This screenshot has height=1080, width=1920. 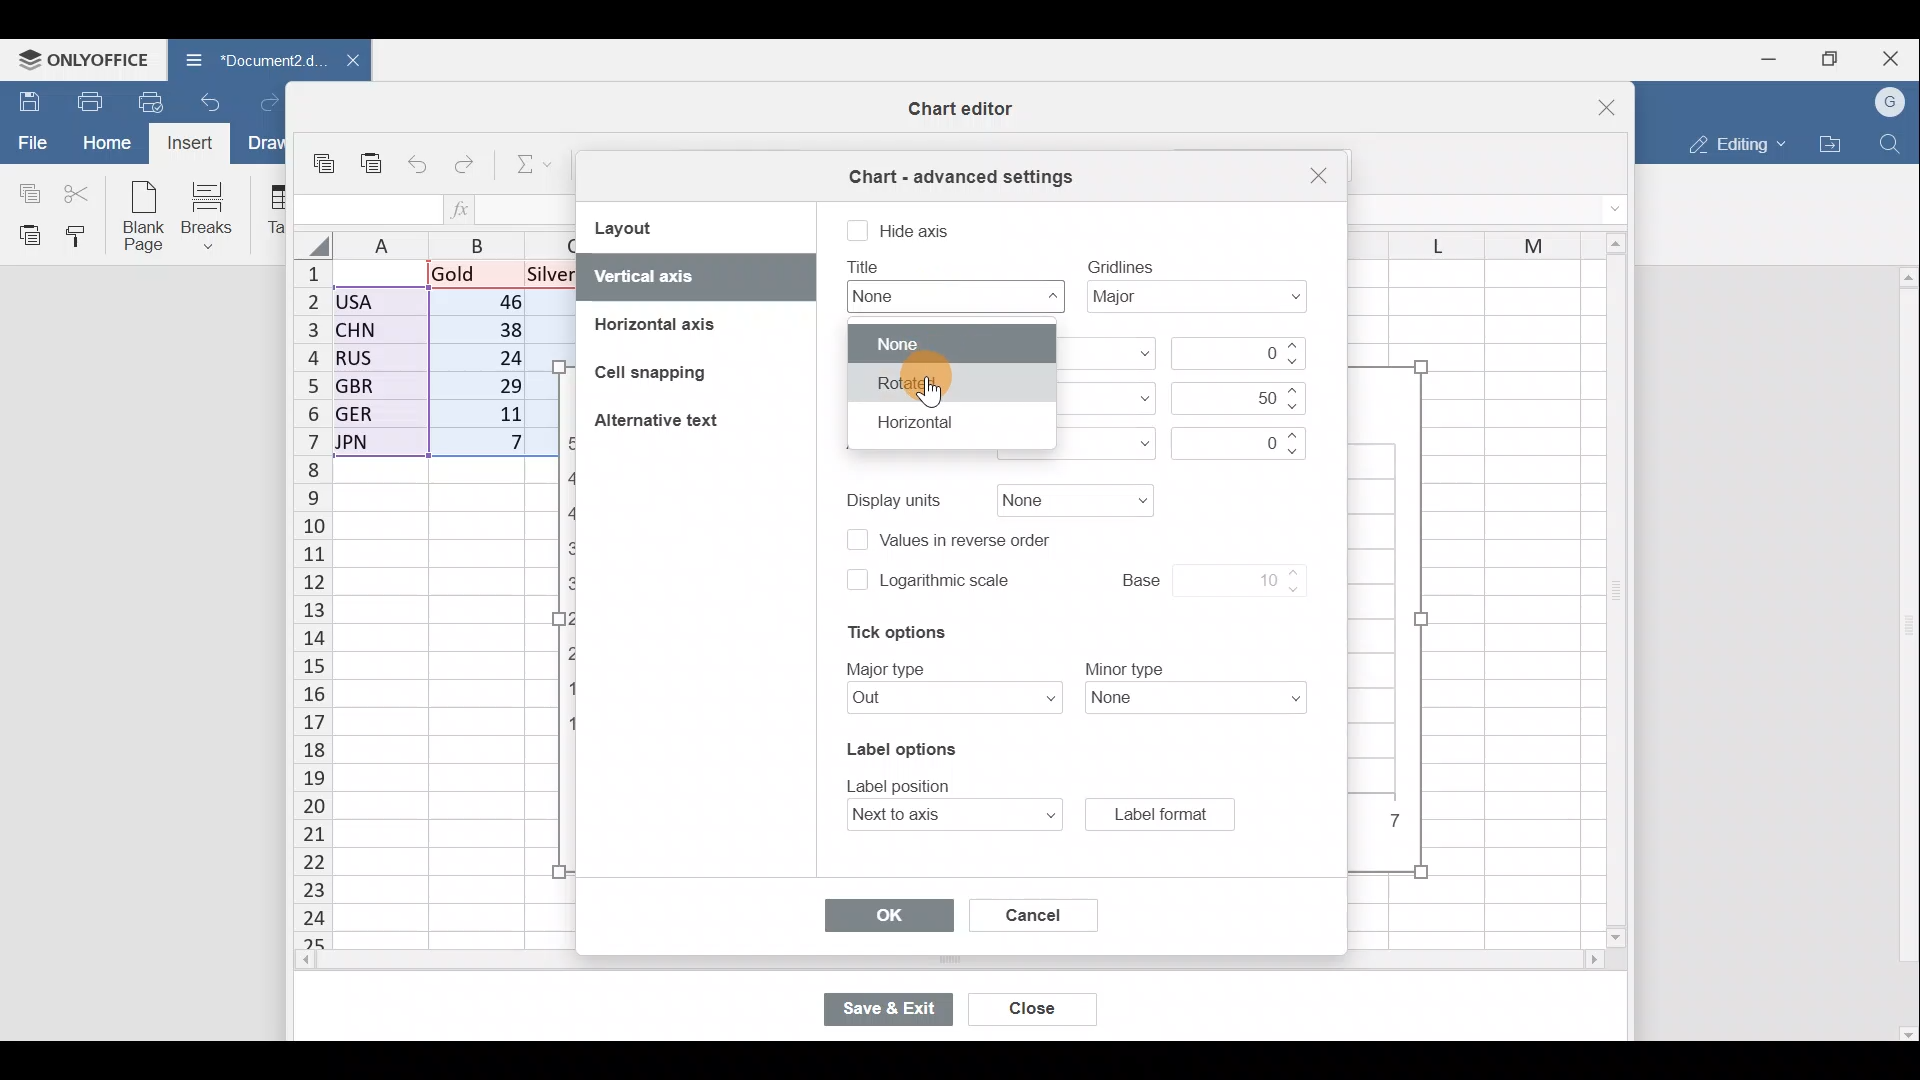 What do you see at coordinates (855, 579) in the screenshot?
I see `checkbox` at bounding box center [855, 579].